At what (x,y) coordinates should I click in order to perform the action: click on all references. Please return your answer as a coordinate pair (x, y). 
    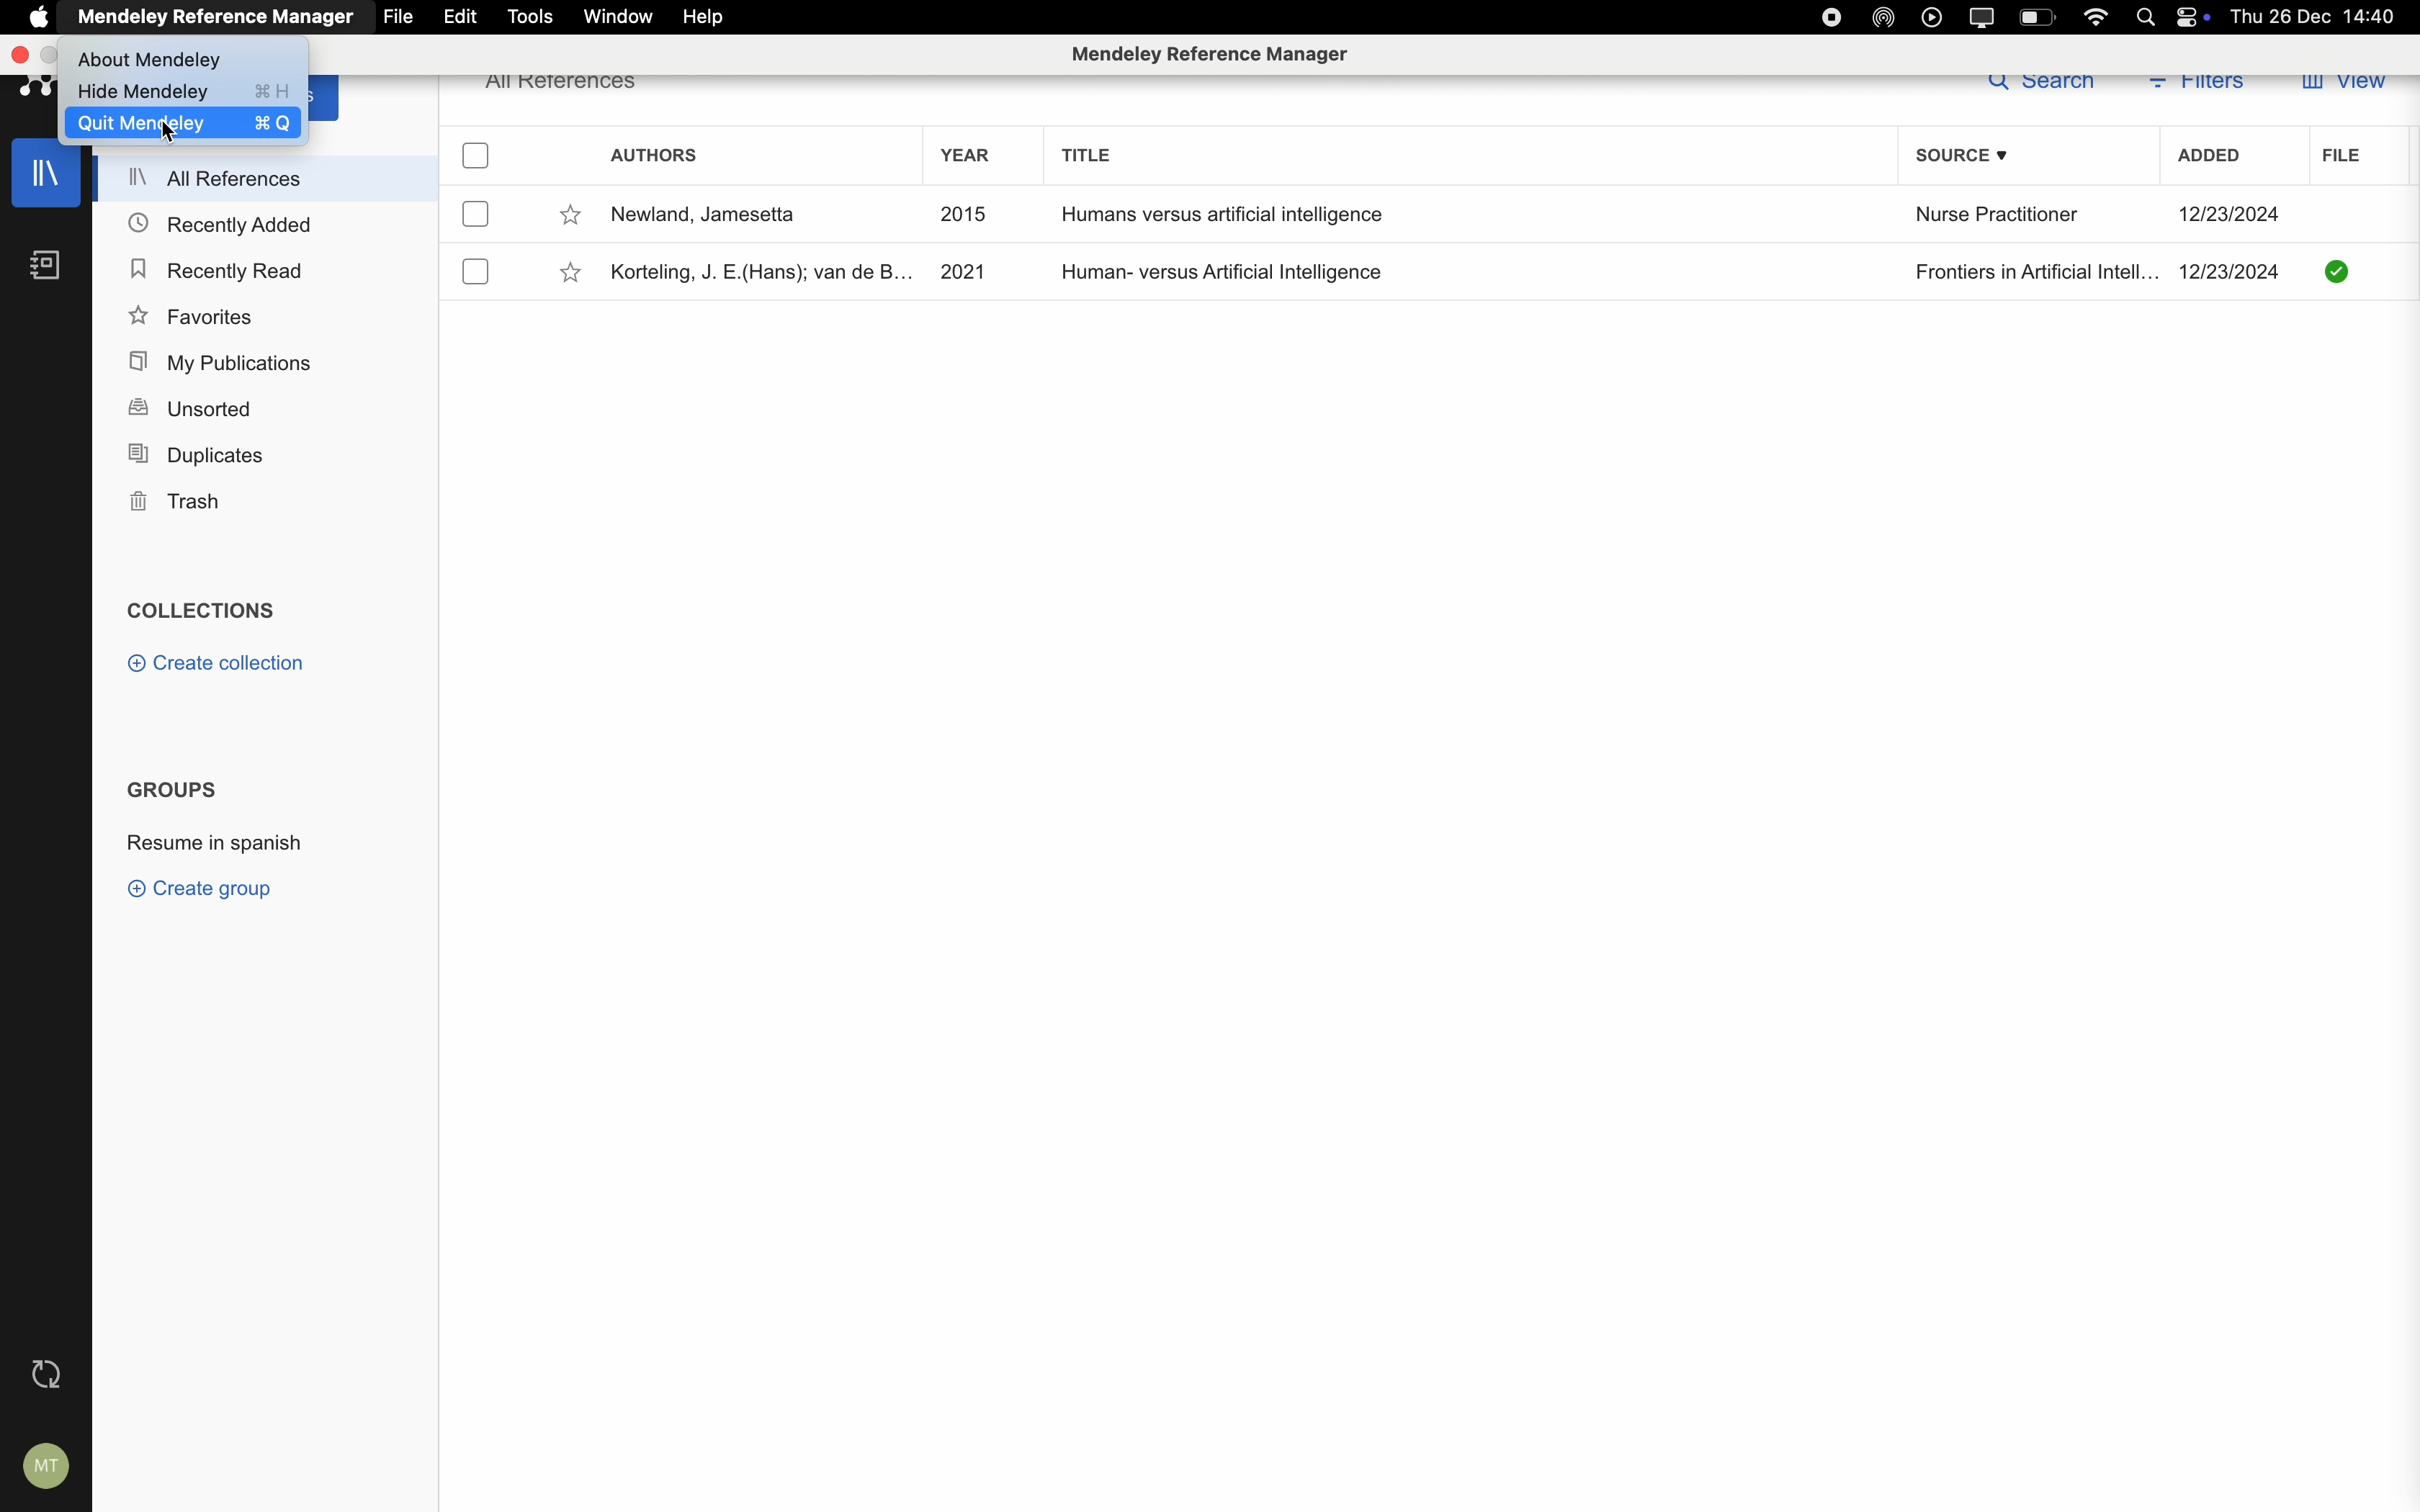
    Looking at the image, I should click on (566, 89).